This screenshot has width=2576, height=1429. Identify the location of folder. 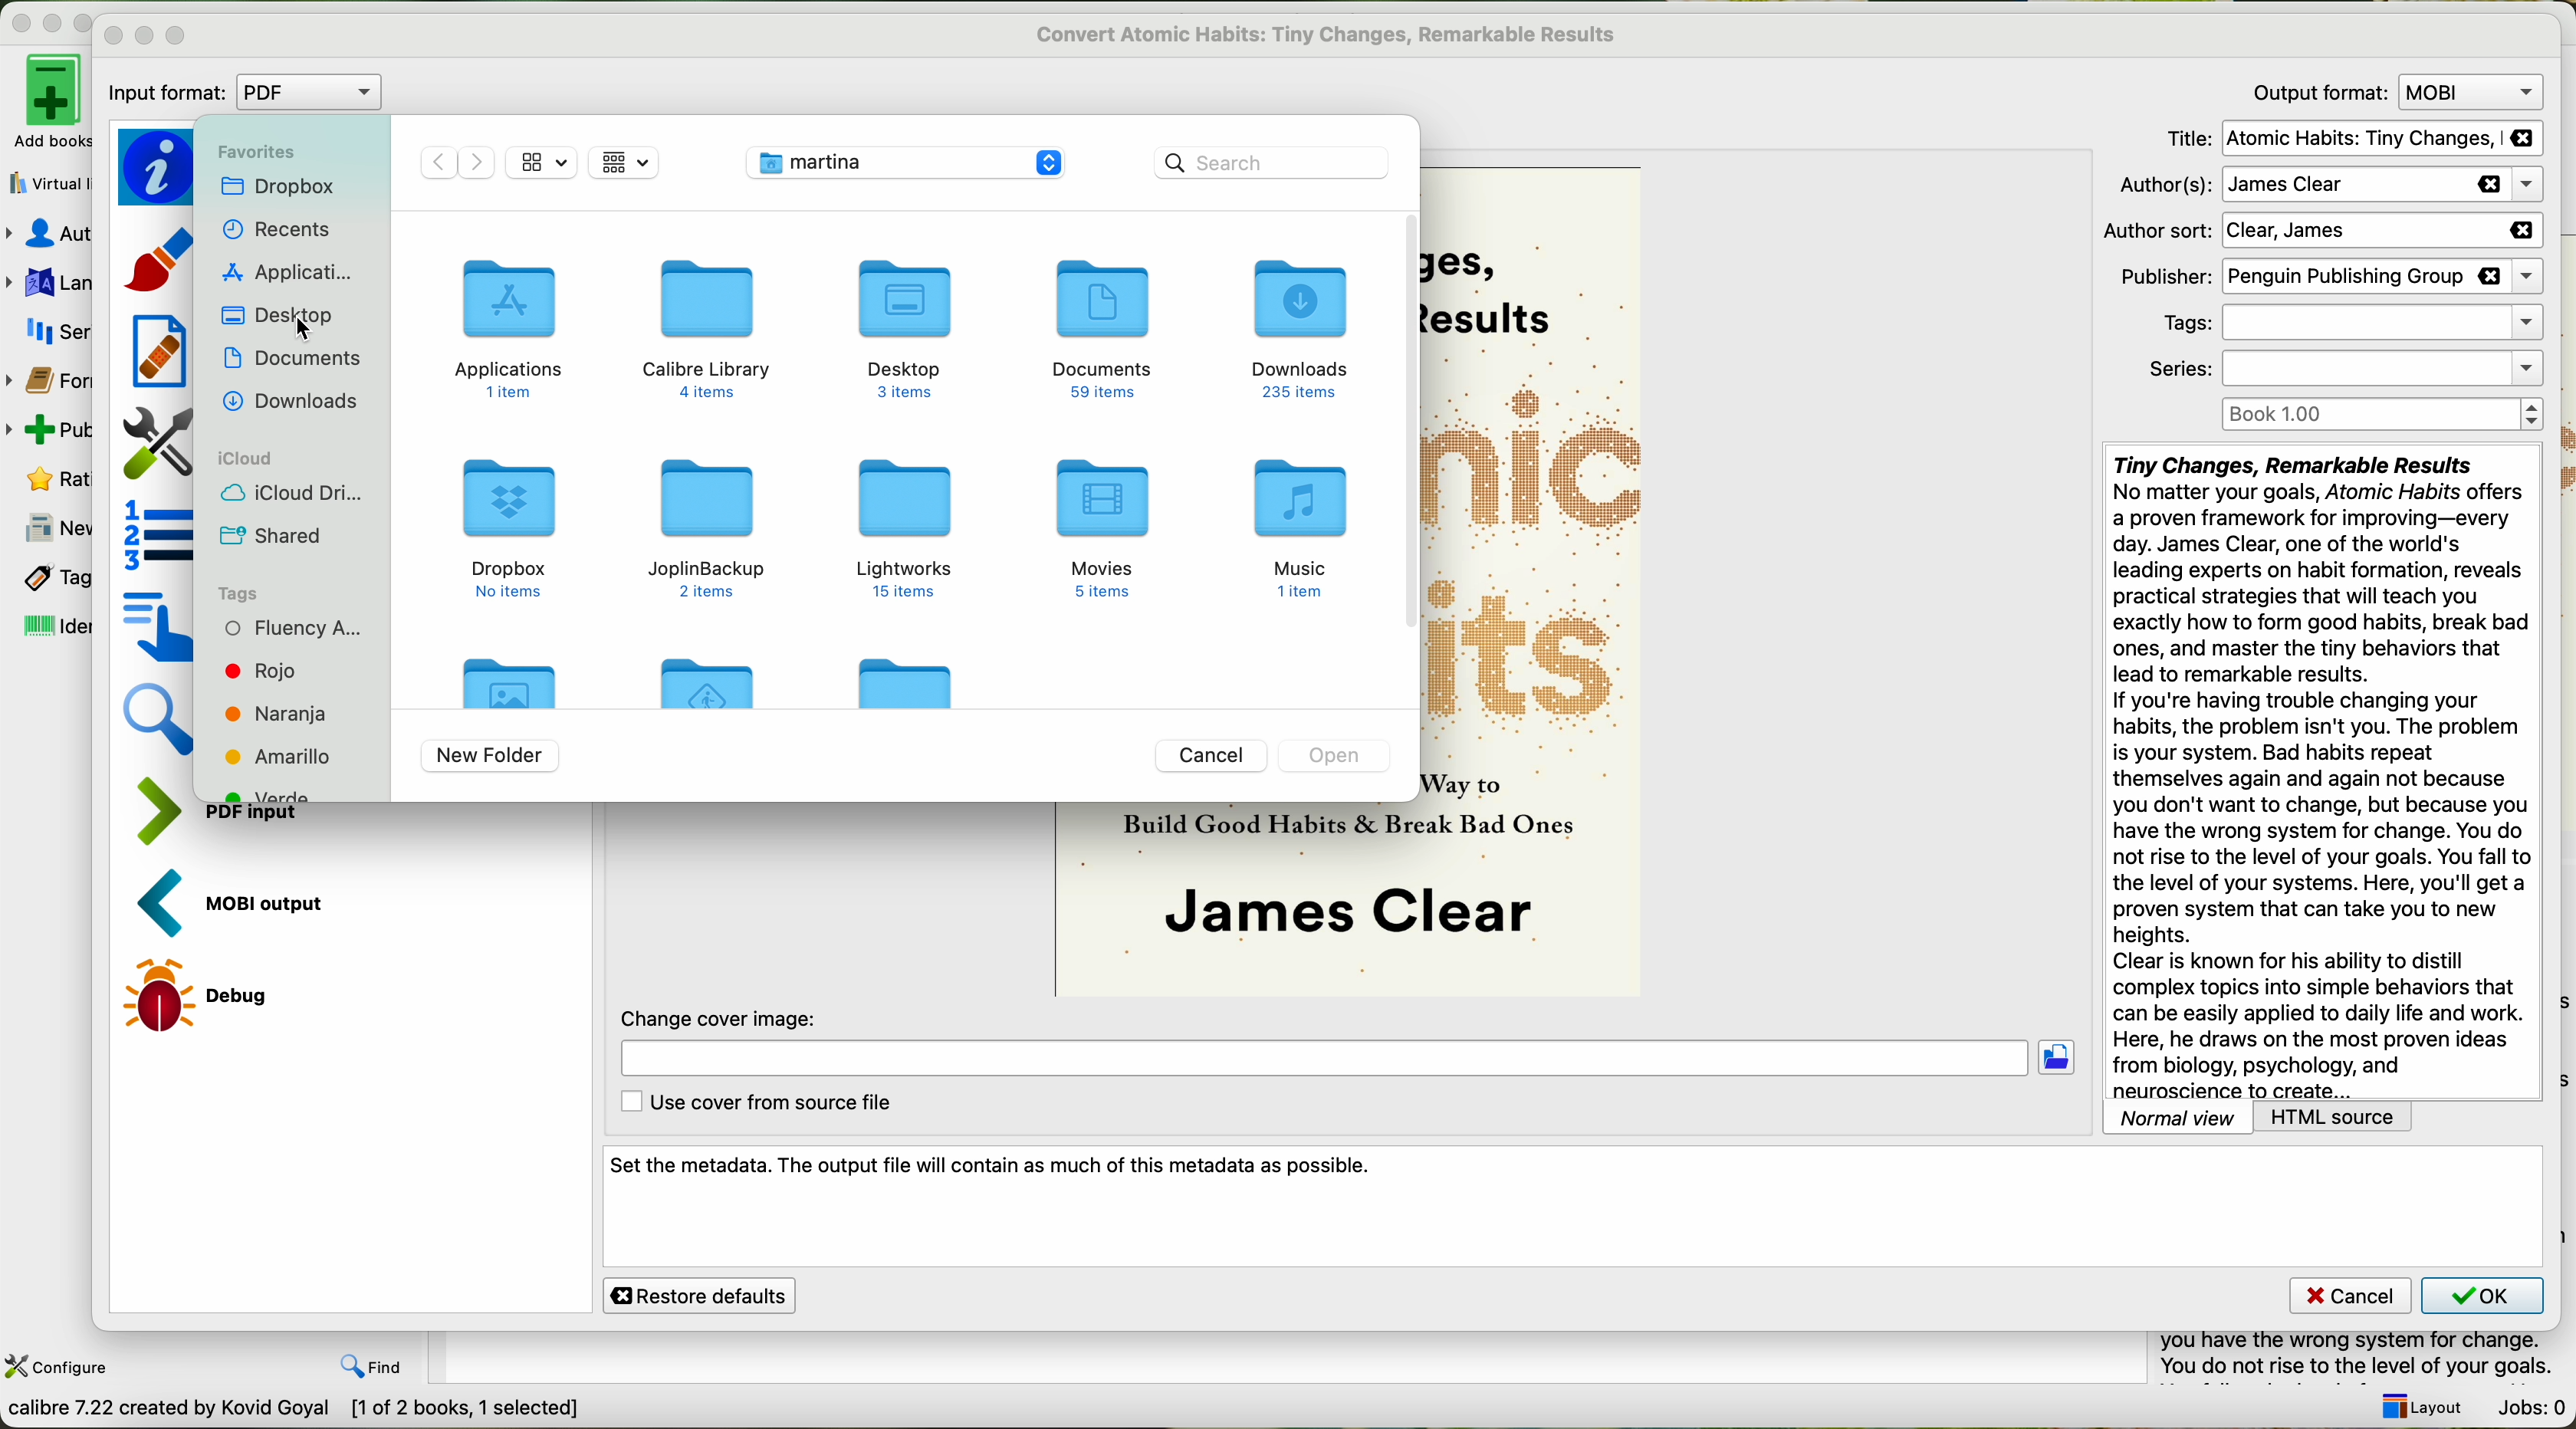
(901, 677).